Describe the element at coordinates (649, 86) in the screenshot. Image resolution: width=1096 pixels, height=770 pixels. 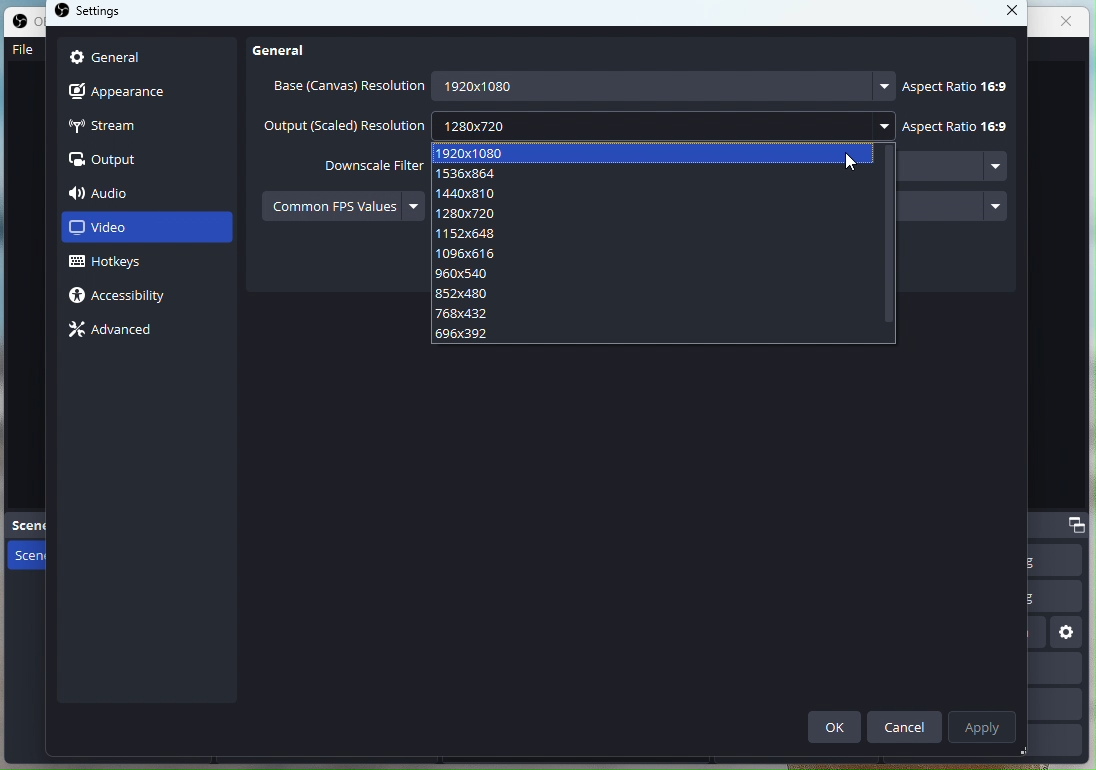
I see `1920x1080` at that location.